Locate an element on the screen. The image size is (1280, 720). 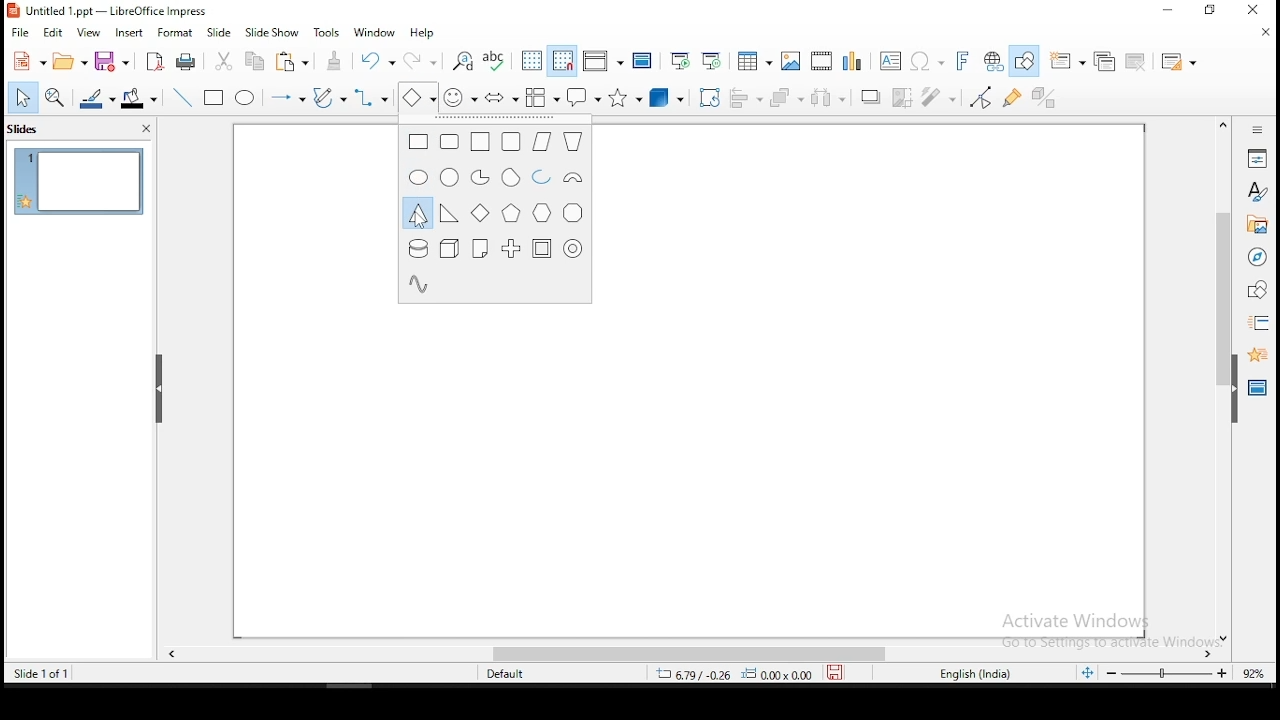
line color is located at coordinates (97, 97).